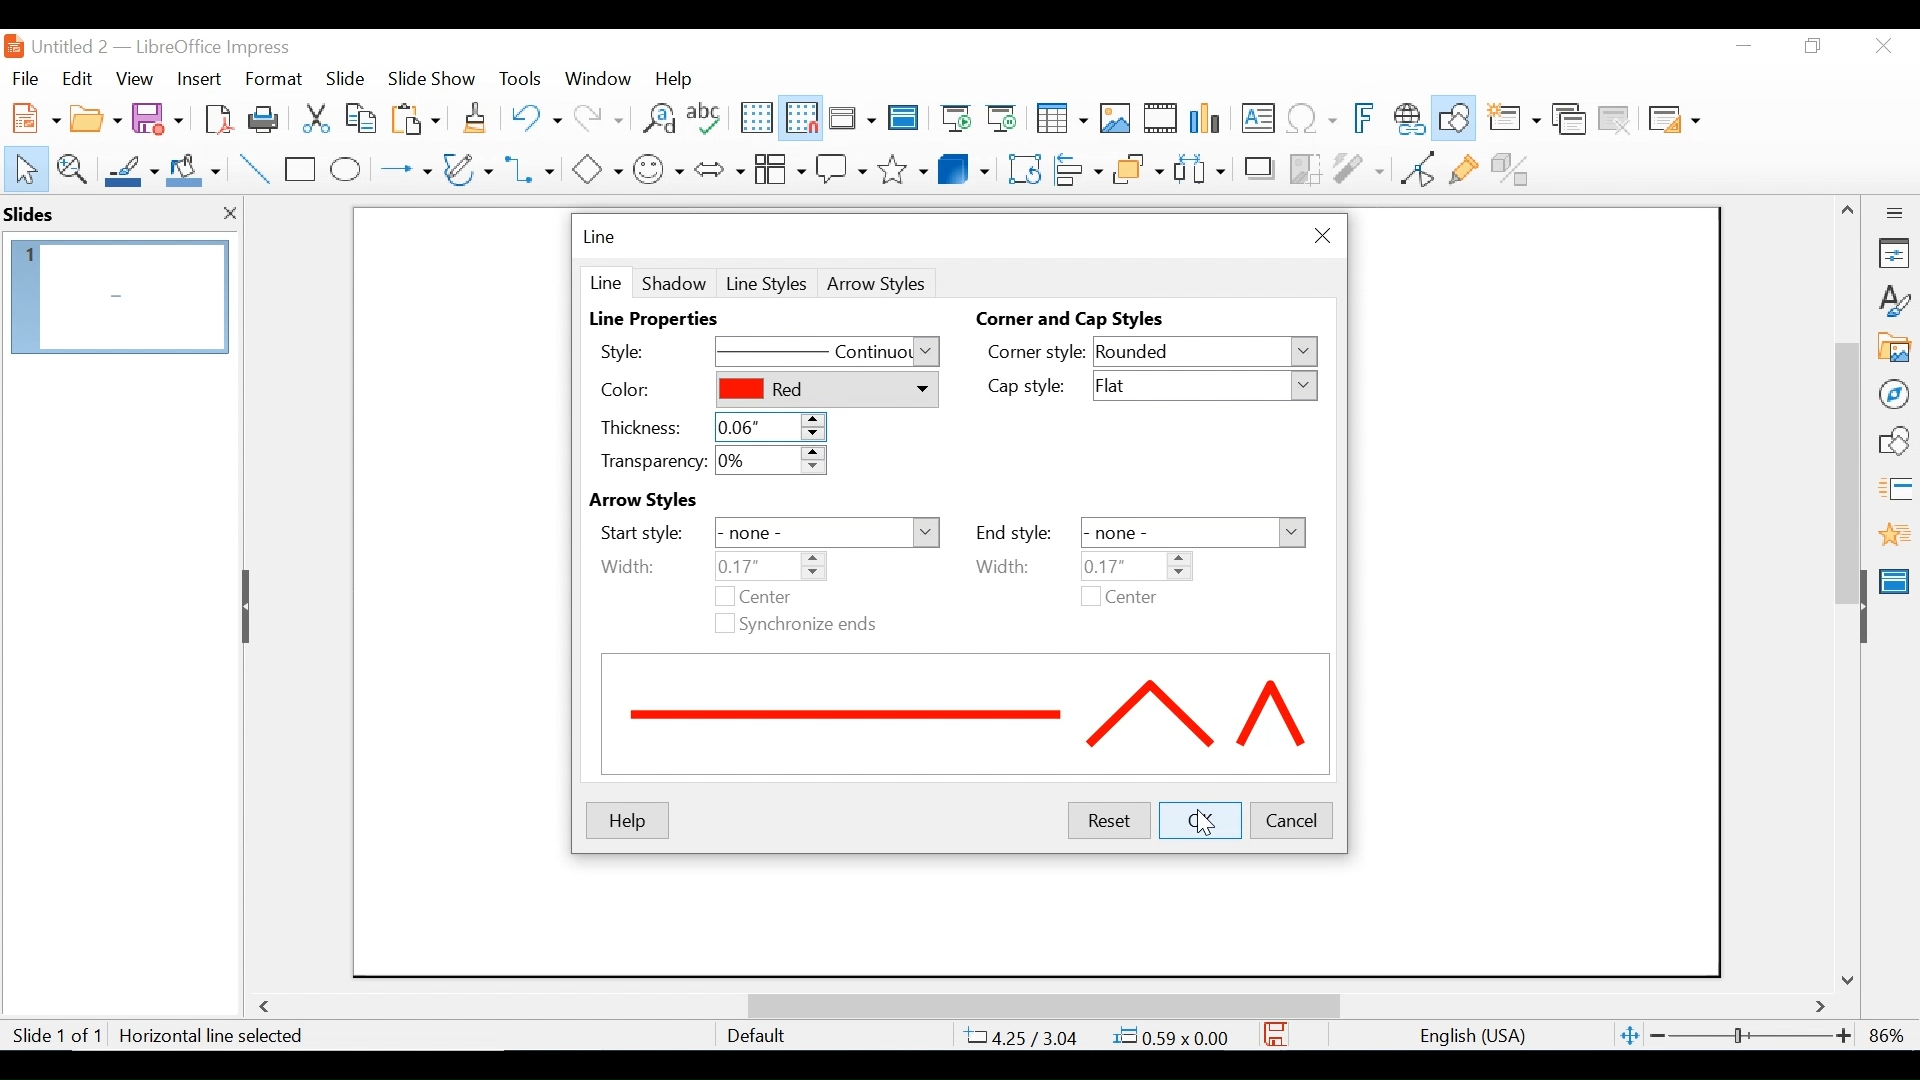 The image size is (1920, 1080). What do you see at coordinates (677, 501) in the screenshot?
I see `Arrow Styles` at bounding box center [677, 501].